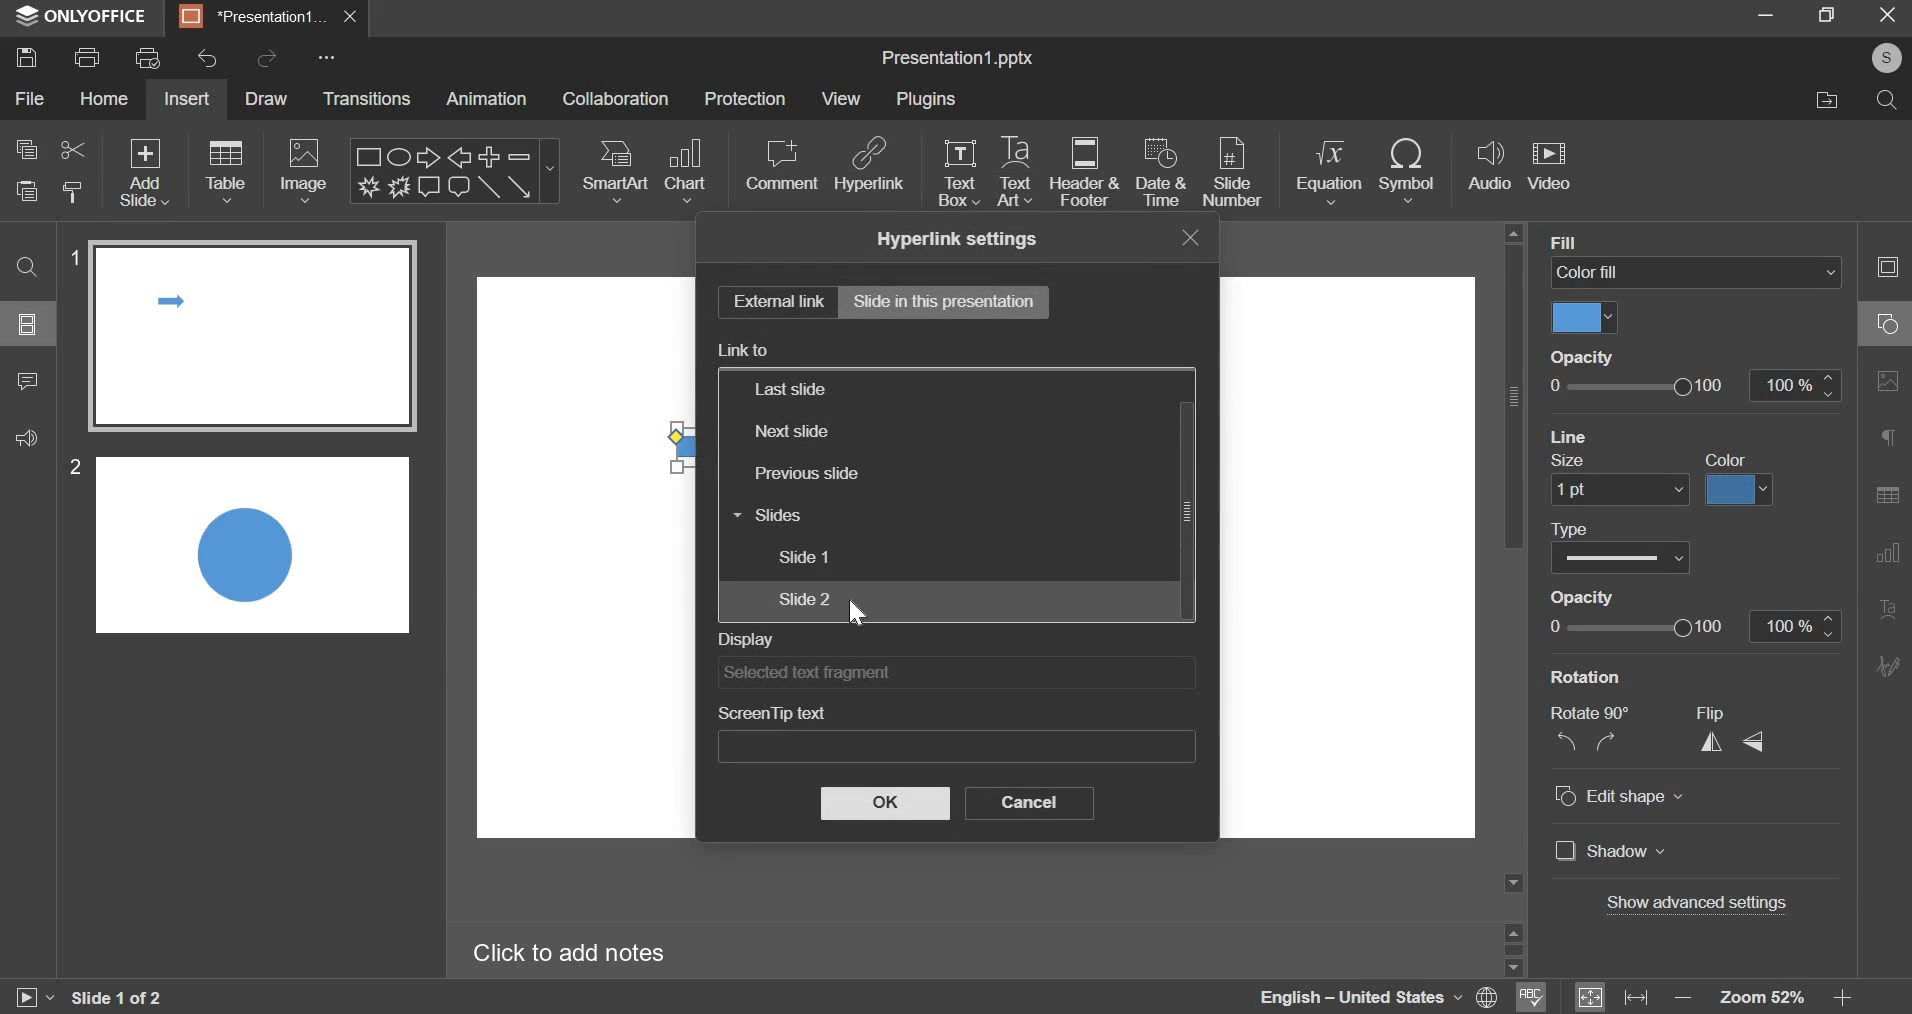 The width and height of the screenshot is (1912, 1014). I want to click on 2, so click(75, 468).